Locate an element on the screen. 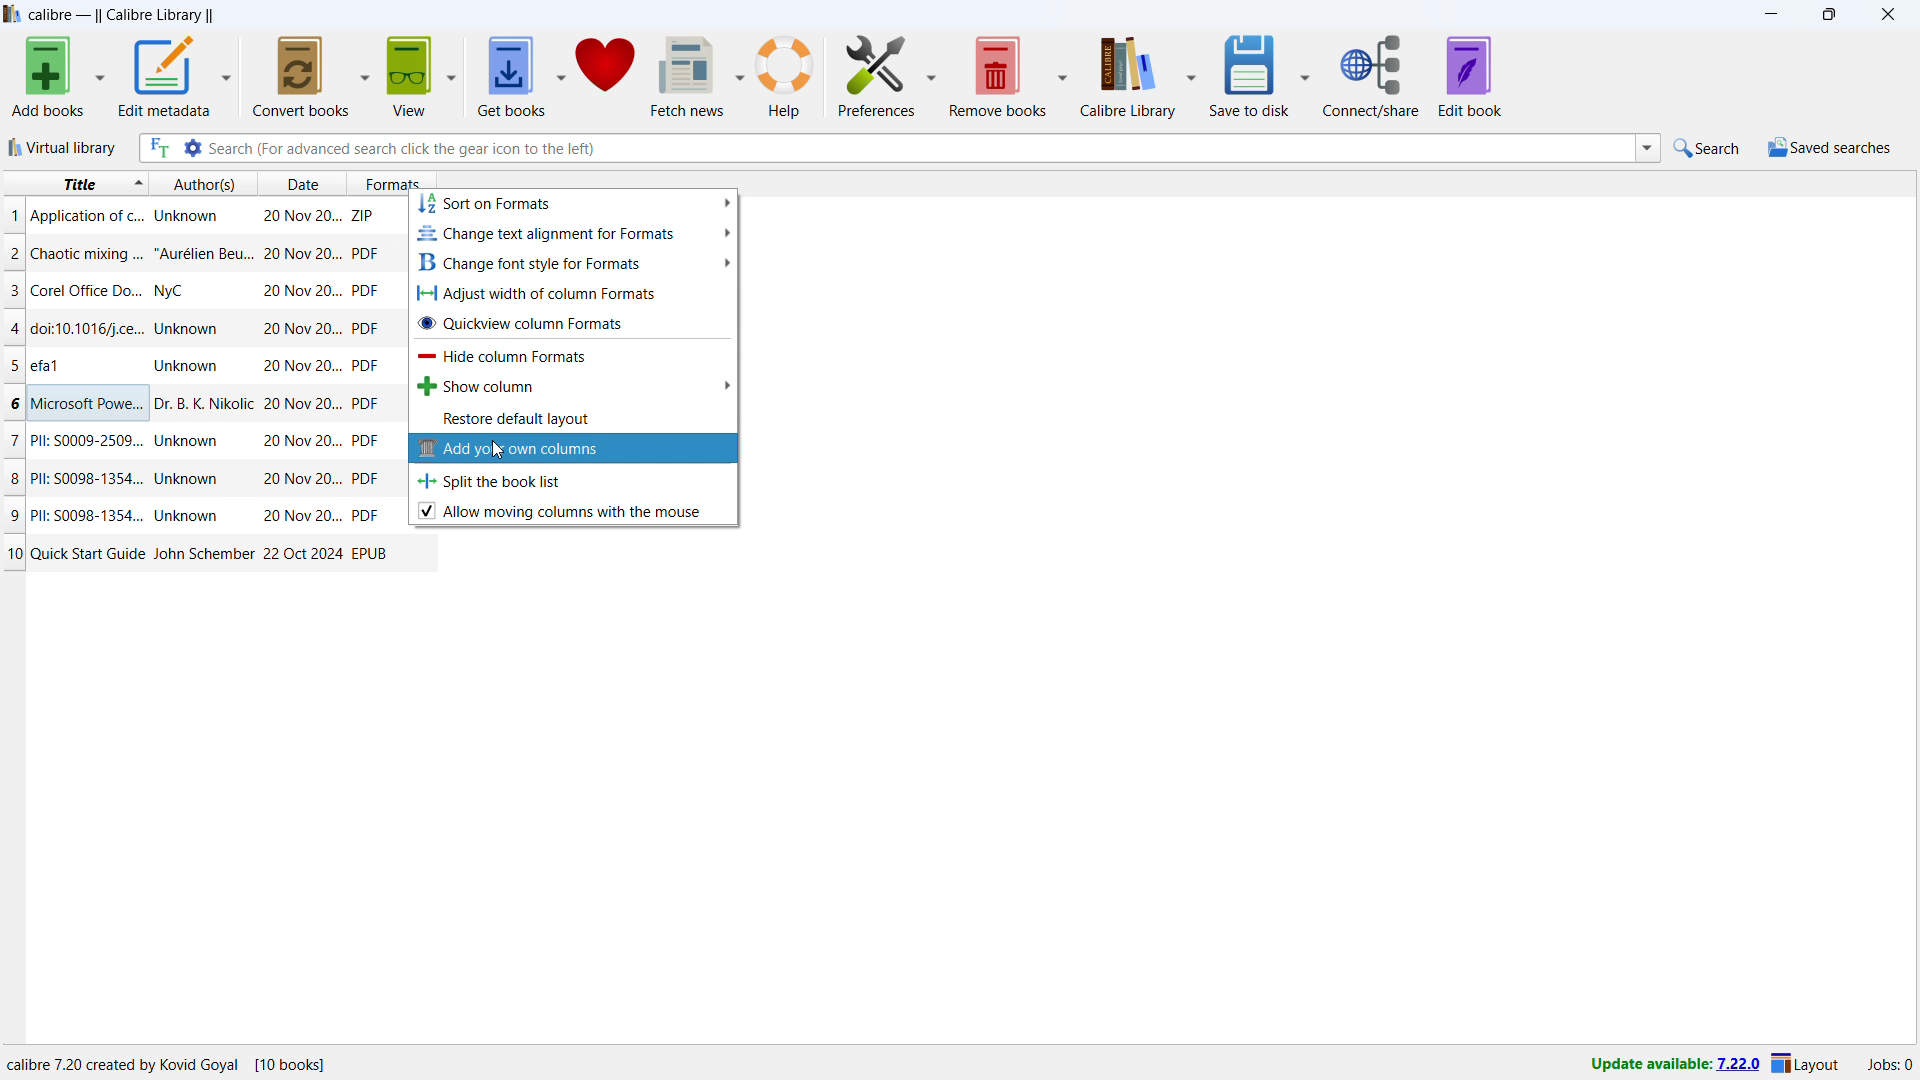  cursor is located at coordinates (413, 198).